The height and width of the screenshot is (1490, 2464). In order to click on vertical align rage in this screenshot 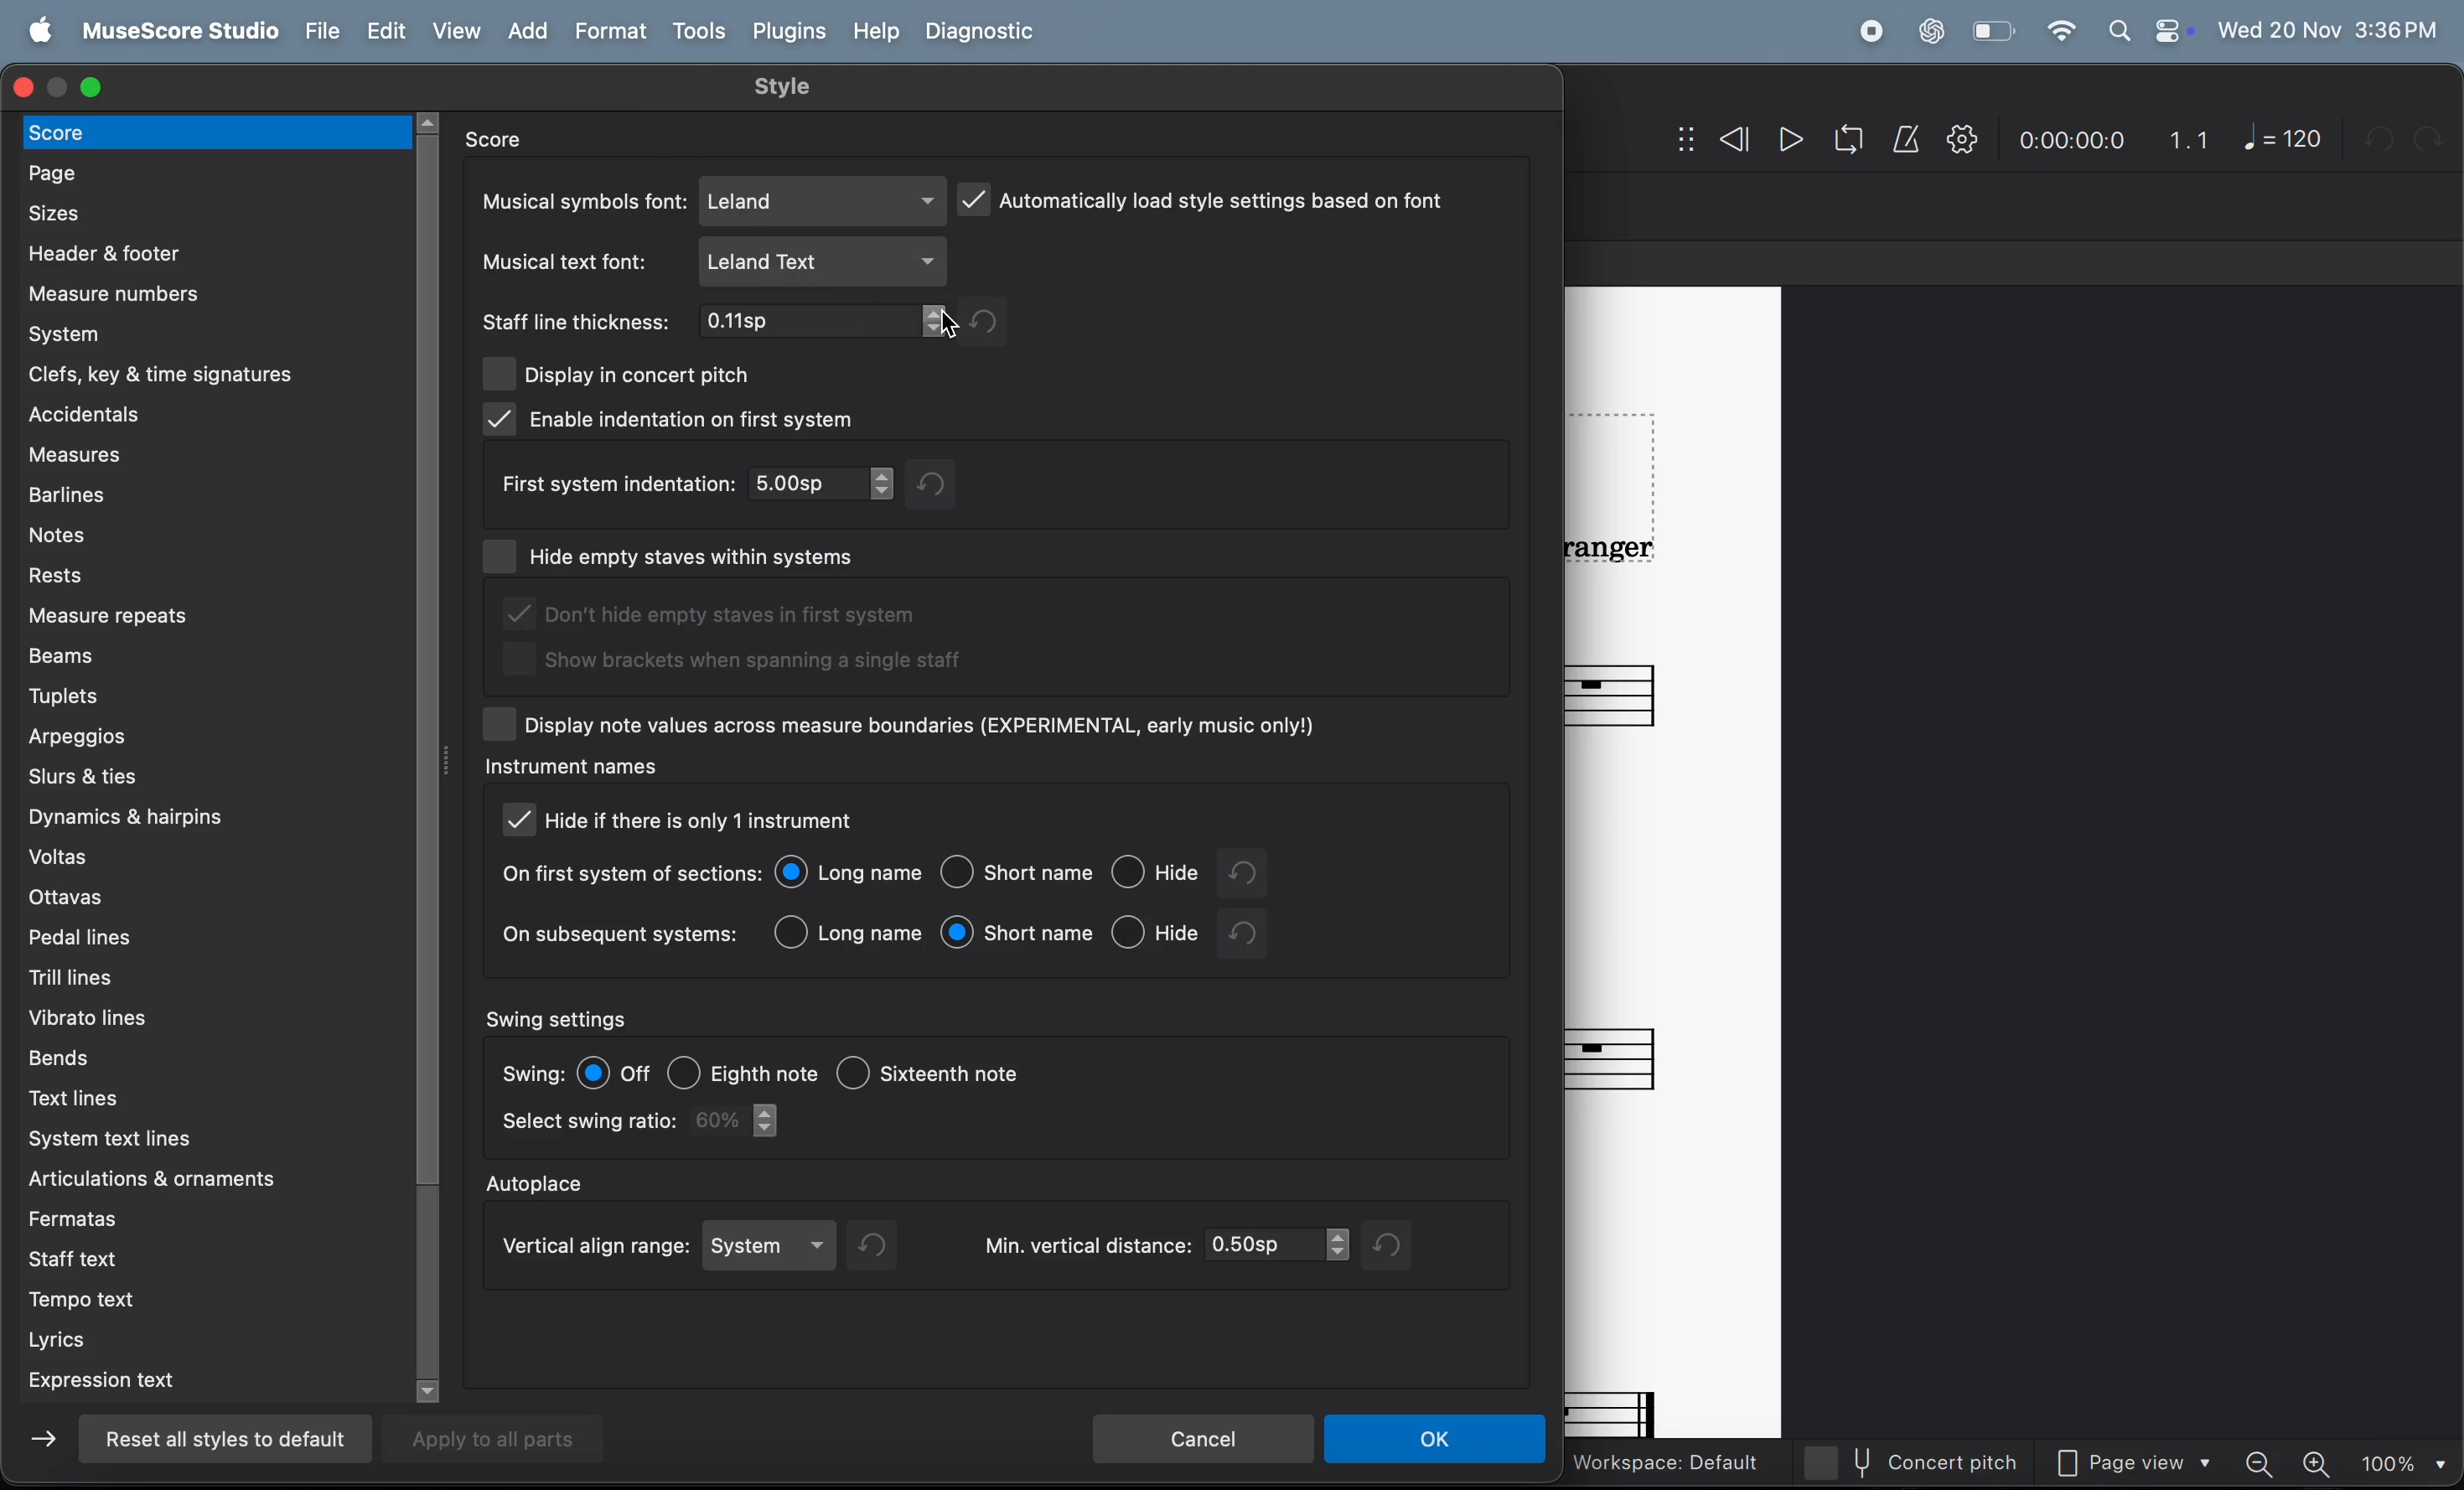, I will do `click(590, 1248)`.